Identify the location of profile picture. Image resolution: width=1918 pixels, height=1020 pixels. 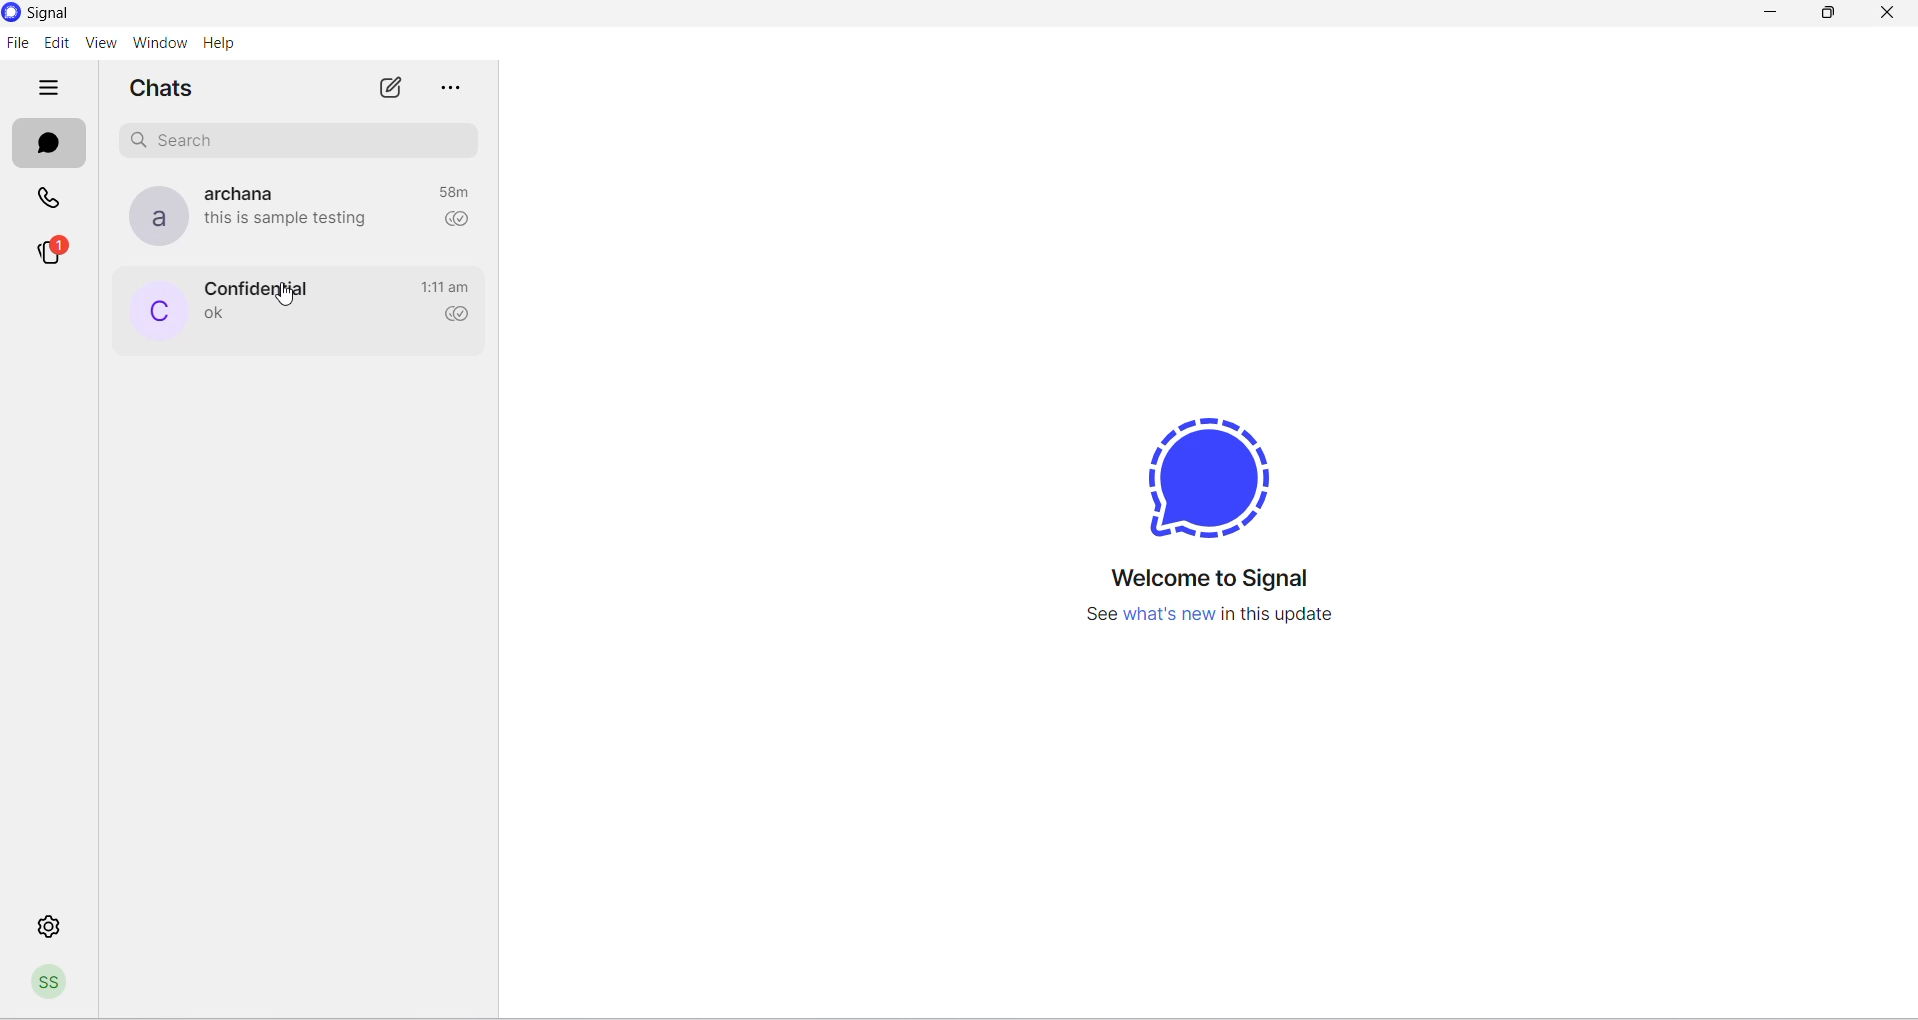
(55, 990).